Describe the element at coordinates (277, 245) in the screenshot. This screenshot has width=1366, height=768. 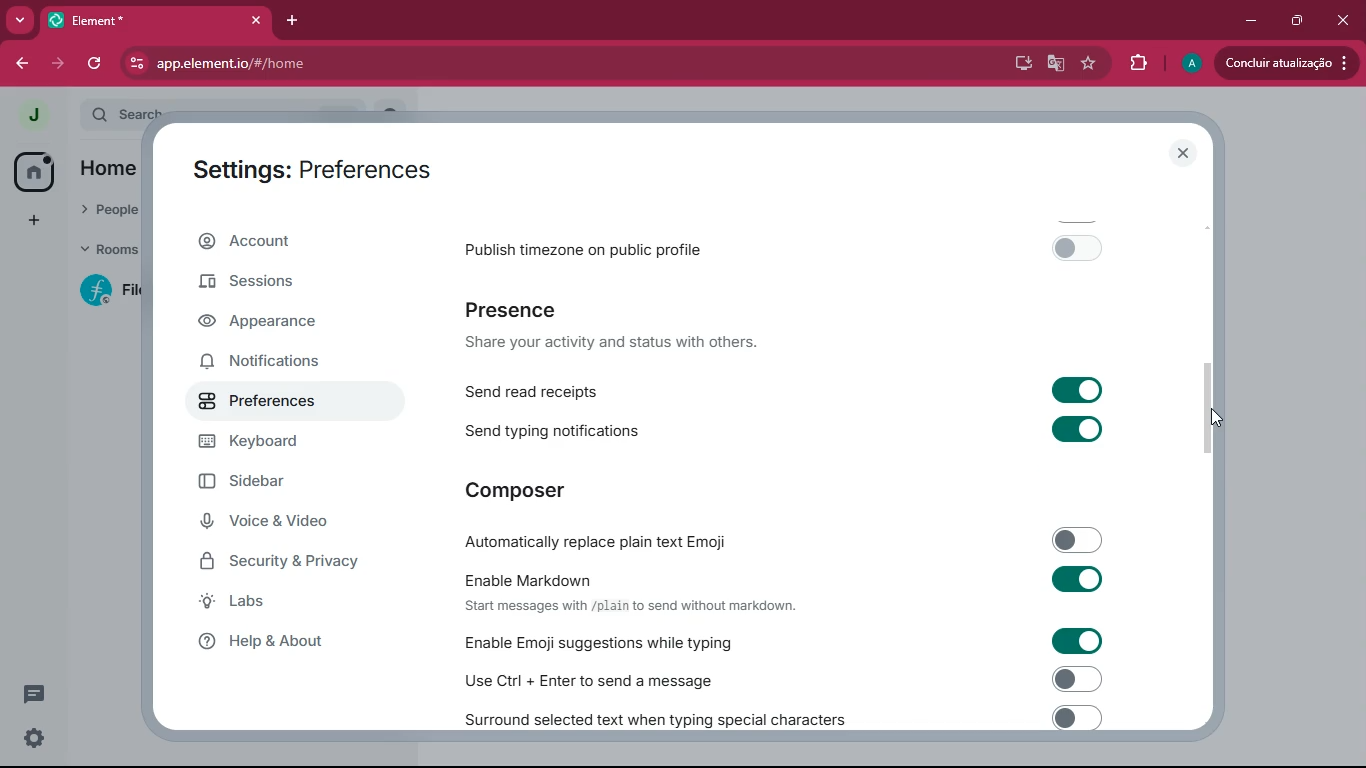
I see `account` at that location.